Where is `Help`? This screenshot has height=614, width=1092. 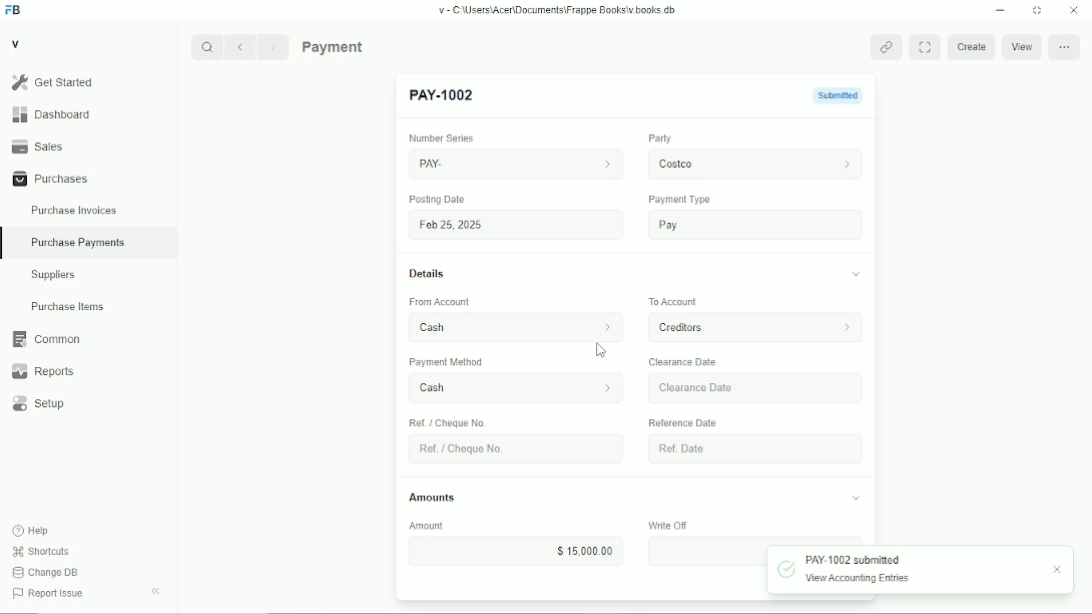 Help is located at coordinates (31, 531).